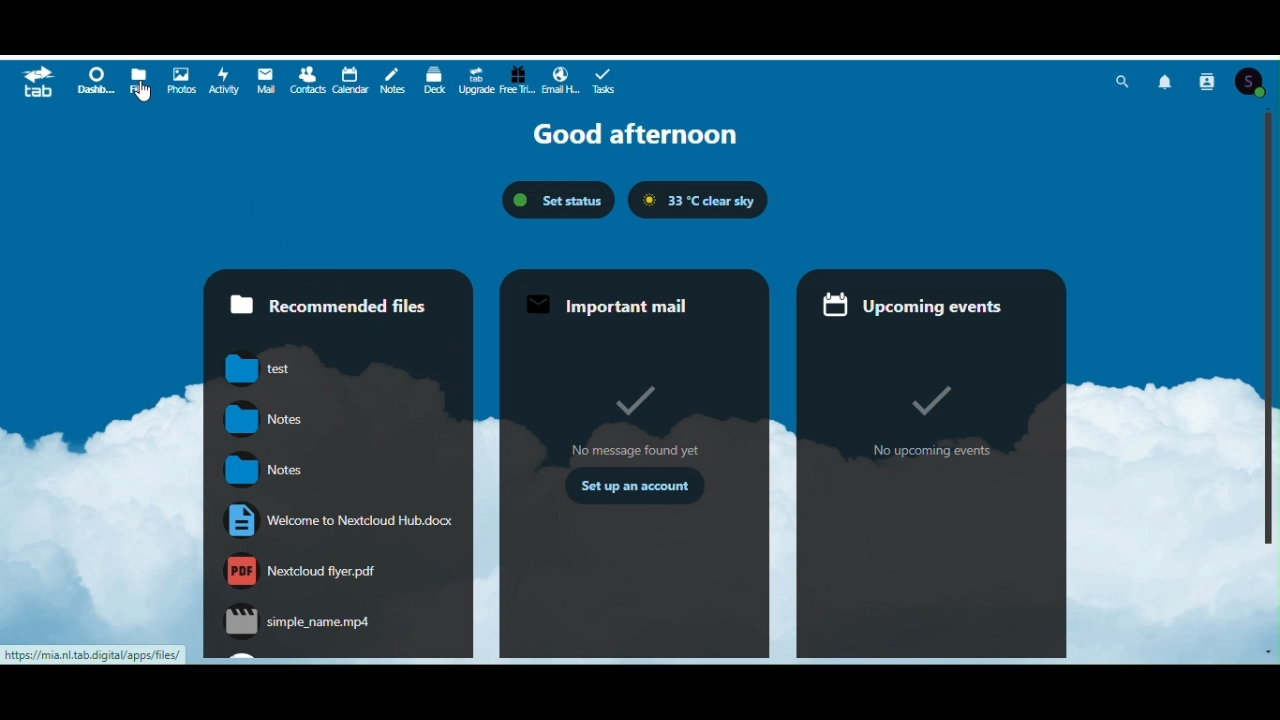  What do you see at coordinates (920, 307) in the screenshot?
I see `upcoming events` at bounding box center [920, 307].